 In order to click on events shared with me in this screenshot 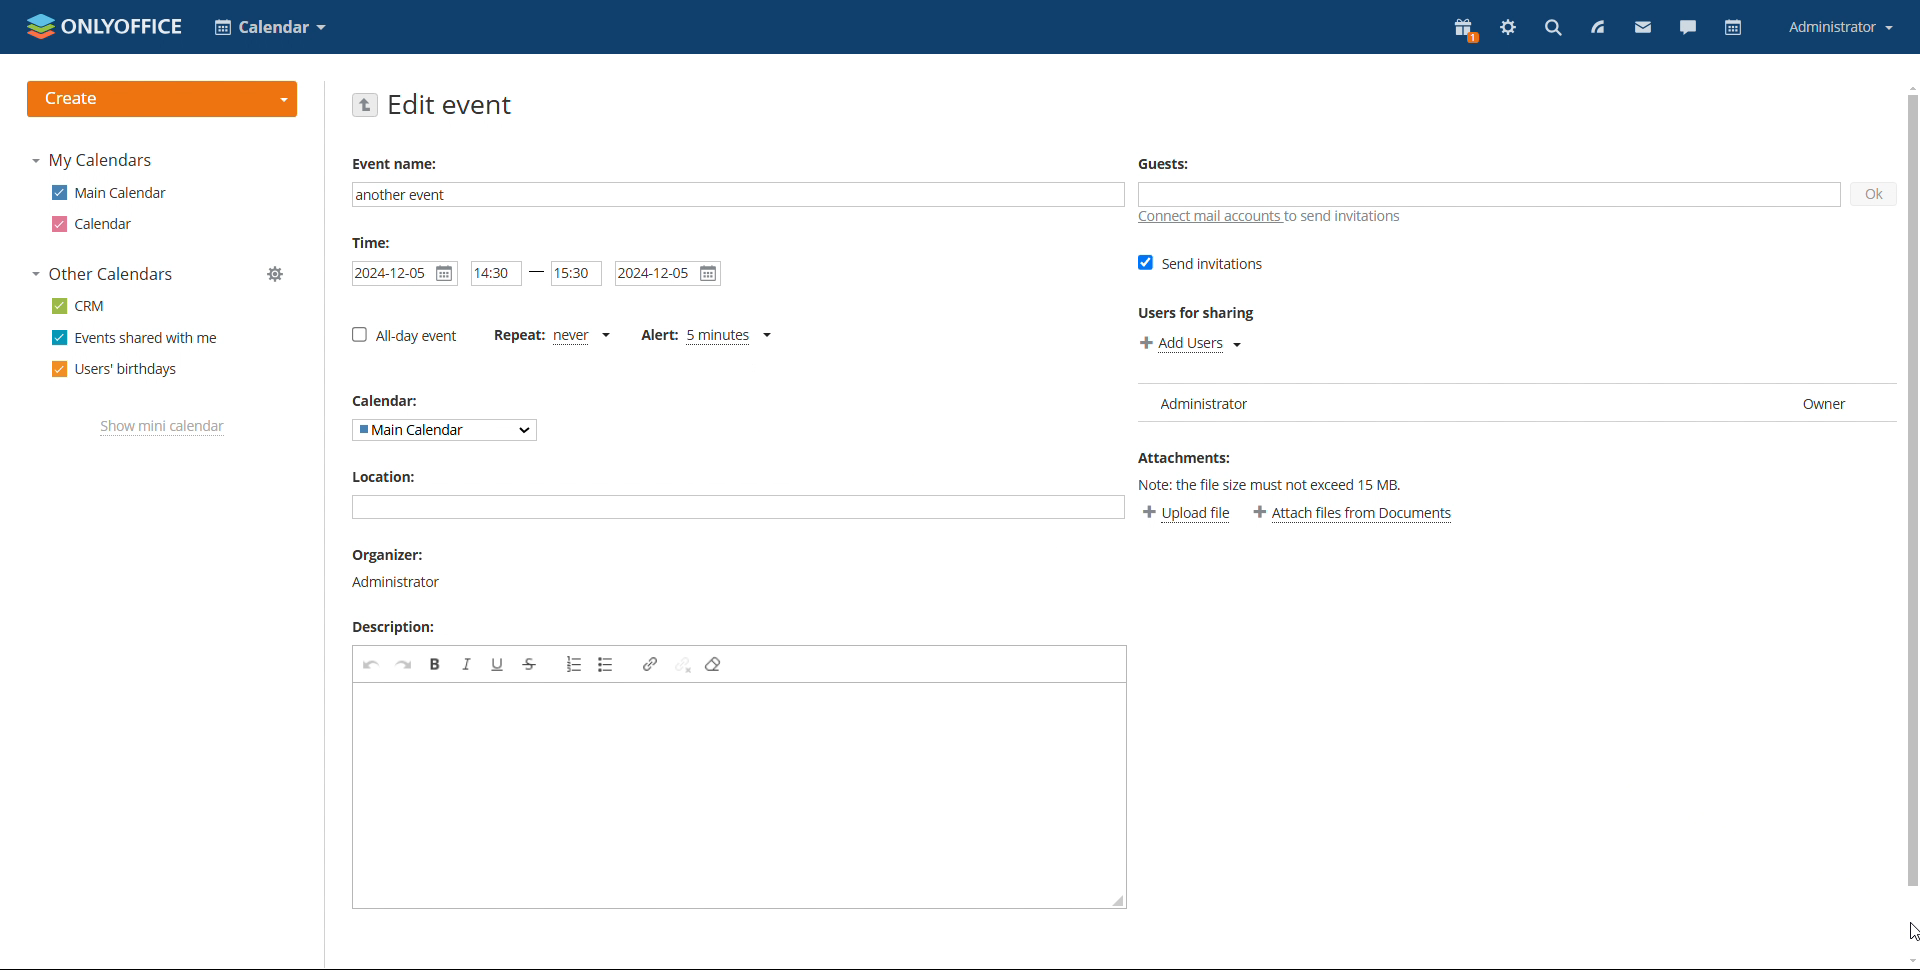, I will do `click(135, 338)`.